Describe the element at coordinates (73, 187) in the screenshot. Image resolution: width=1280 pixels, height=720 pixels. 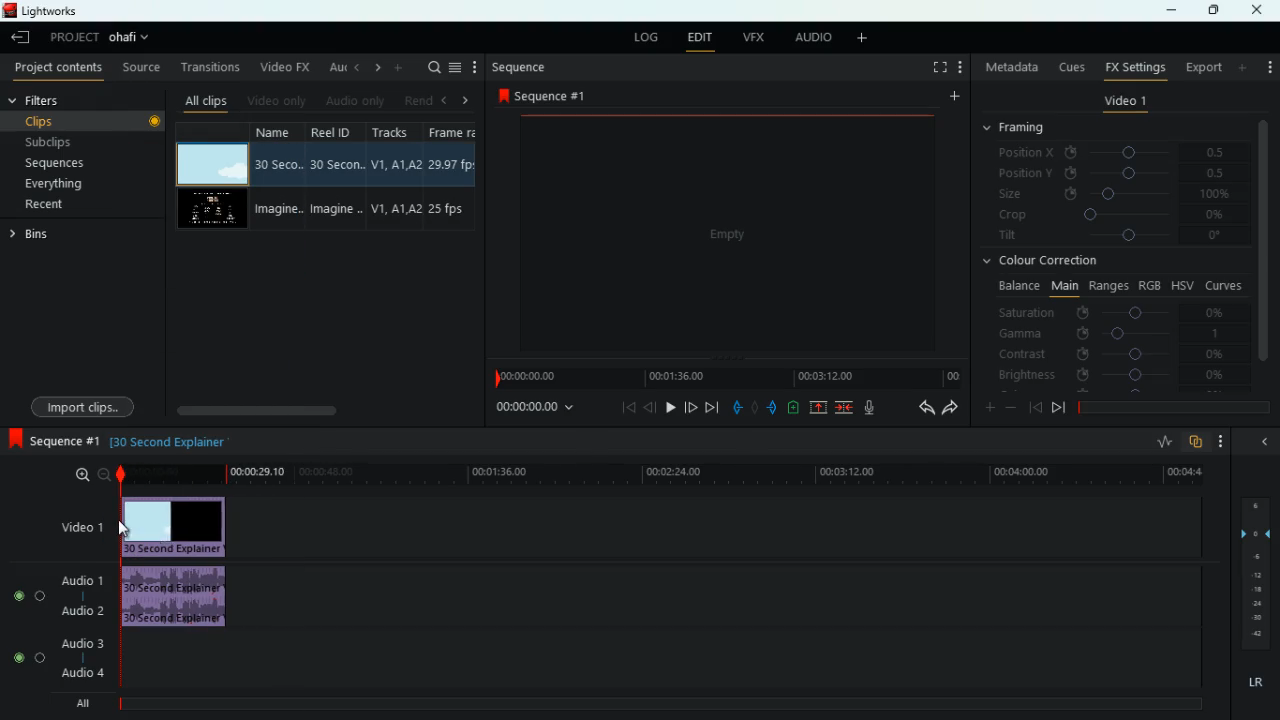
I see `everything` at that location.